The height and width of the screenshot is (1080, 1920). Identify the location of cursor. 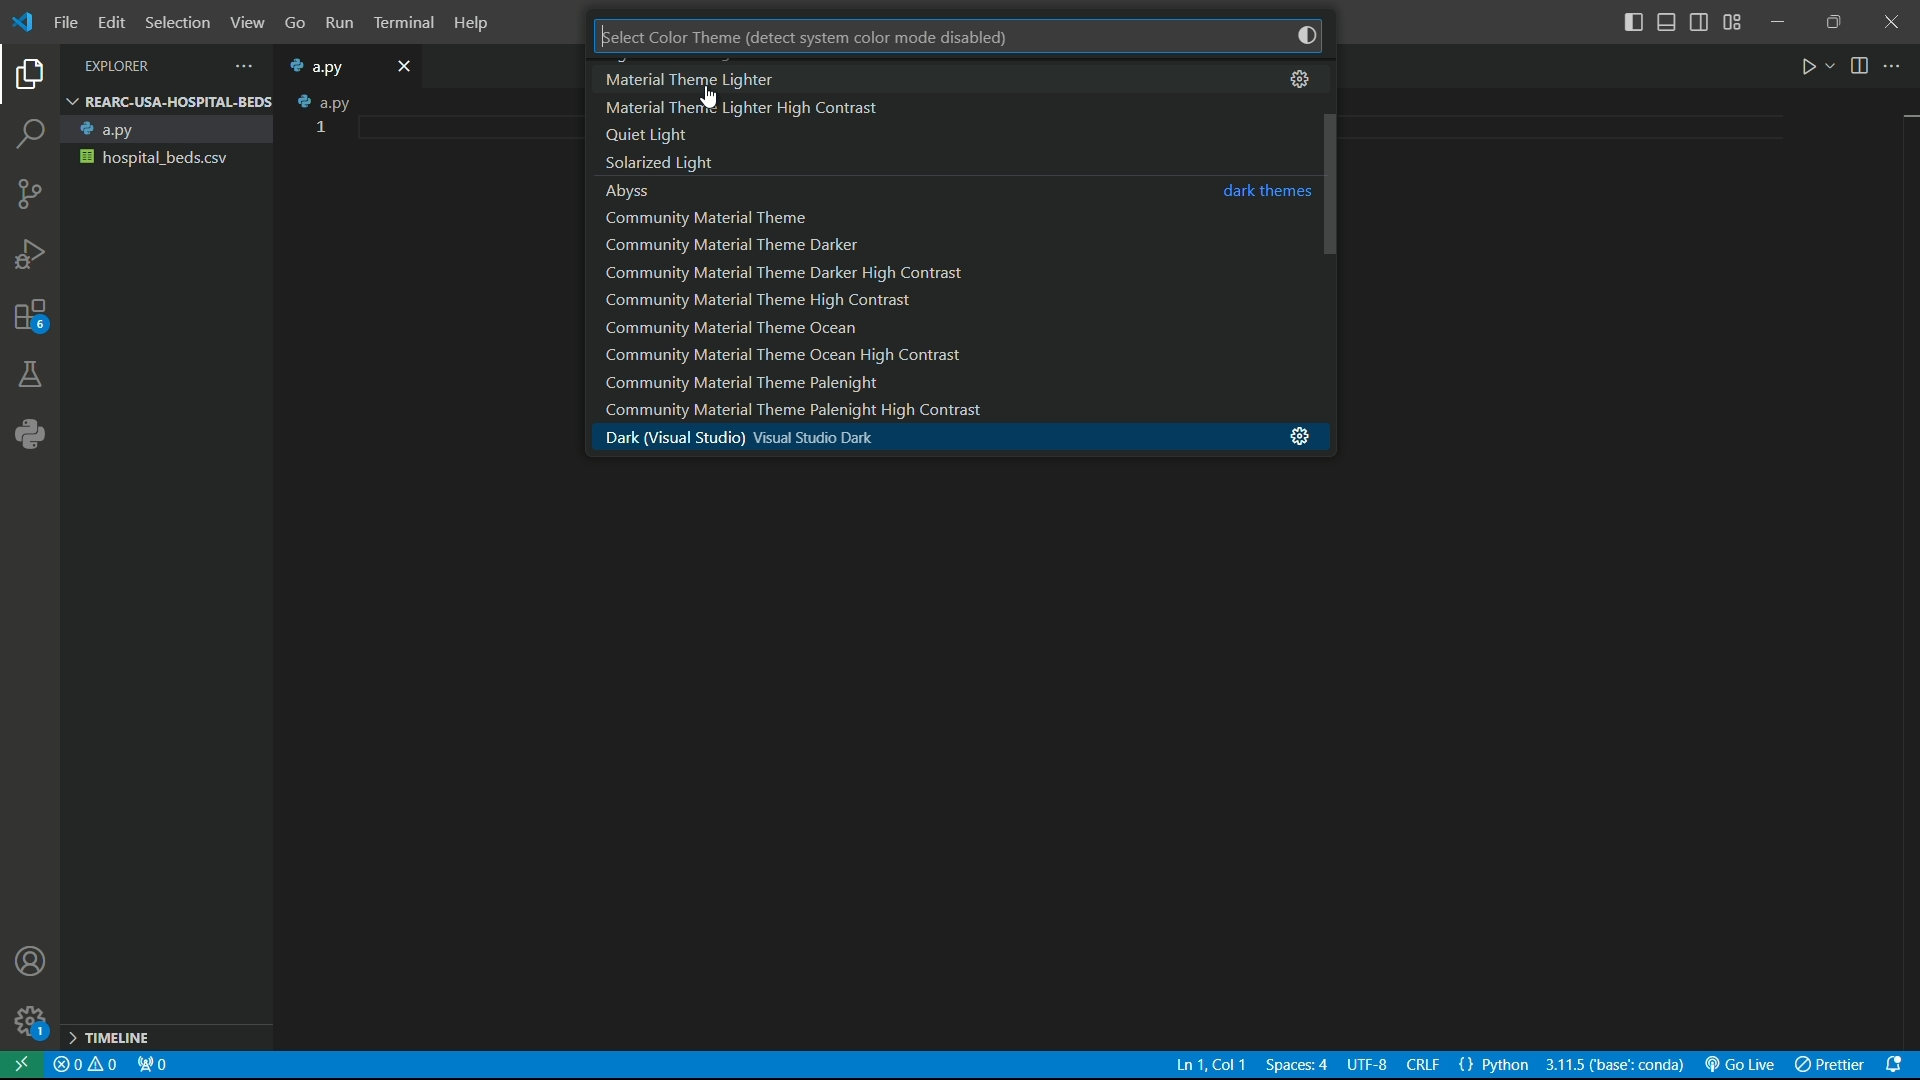
(715, 99).